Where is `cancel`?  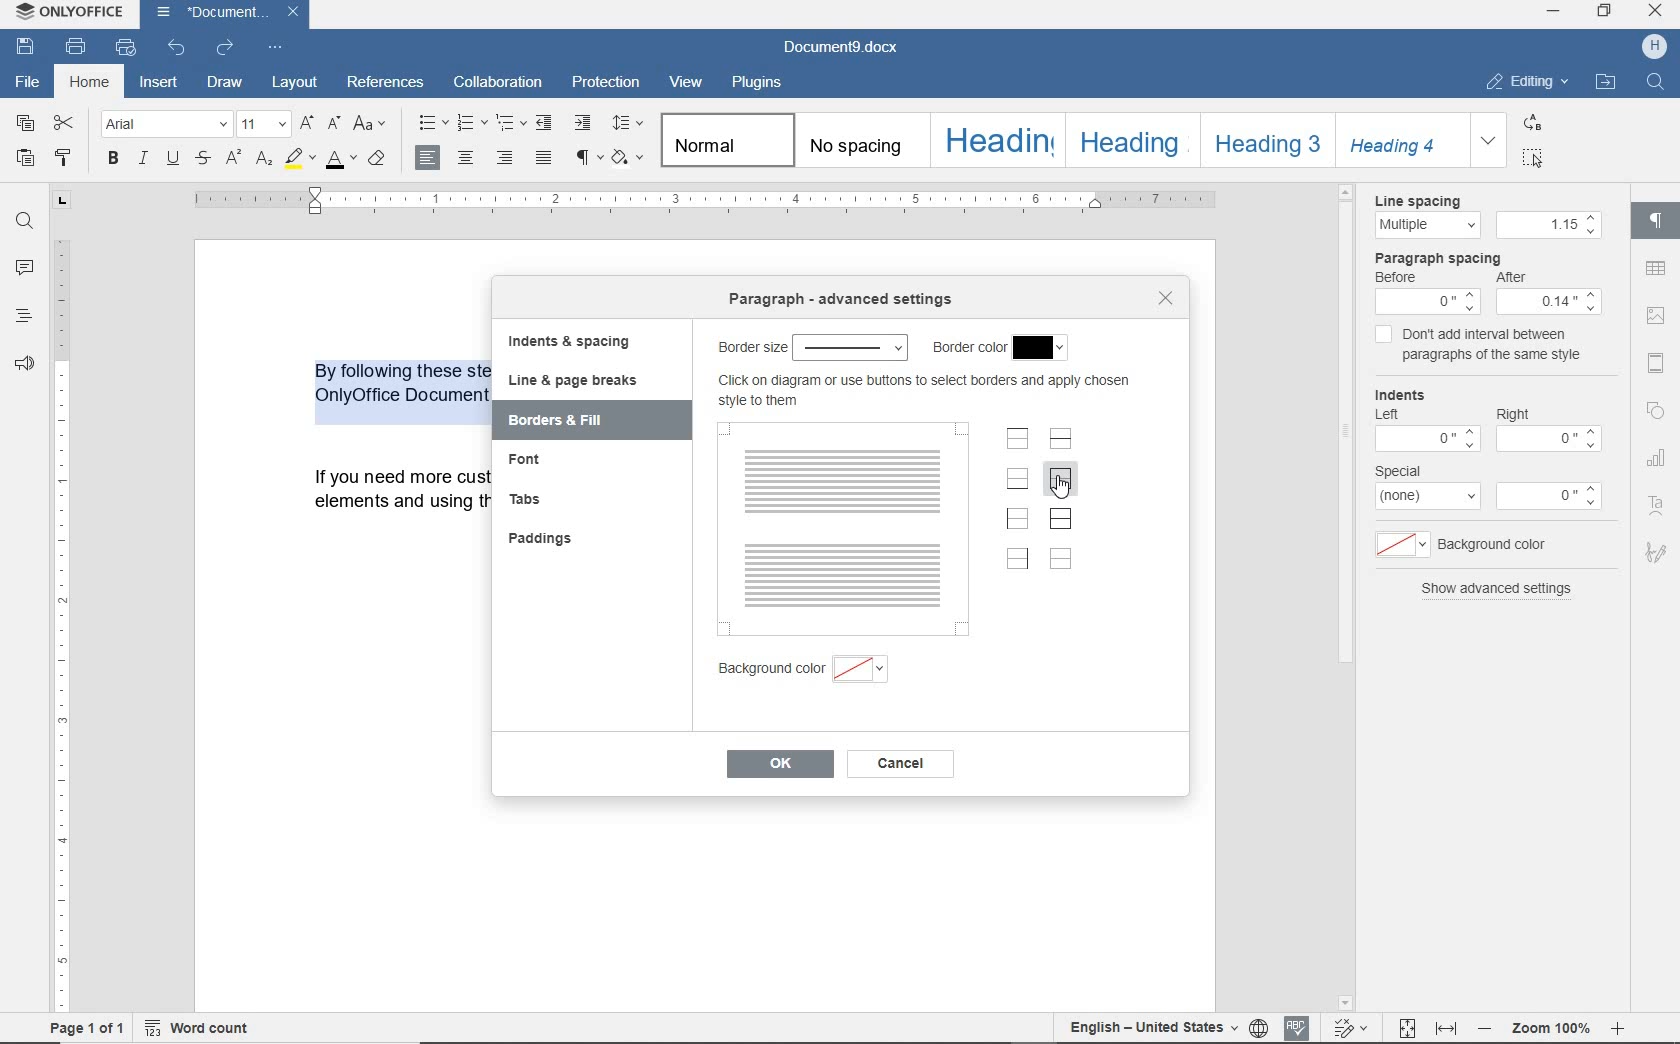 cancel is located at coordinates (901, 763).